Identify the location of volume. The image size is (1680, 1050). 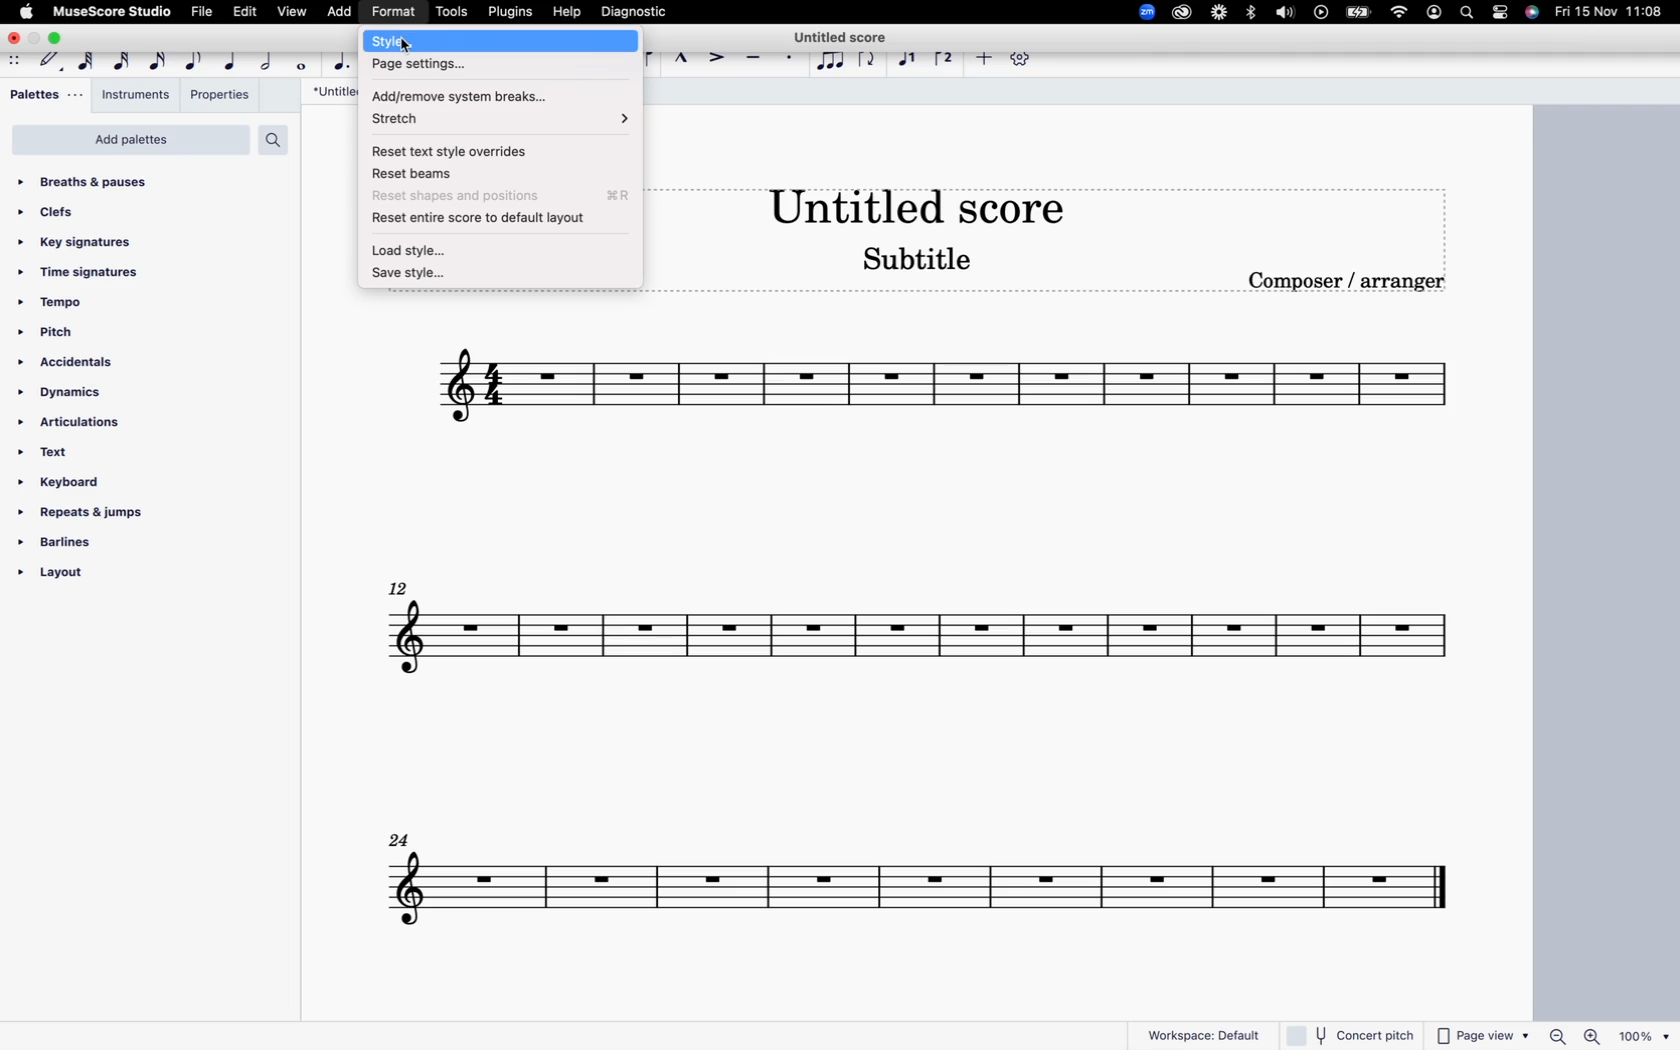
(1287, 14).